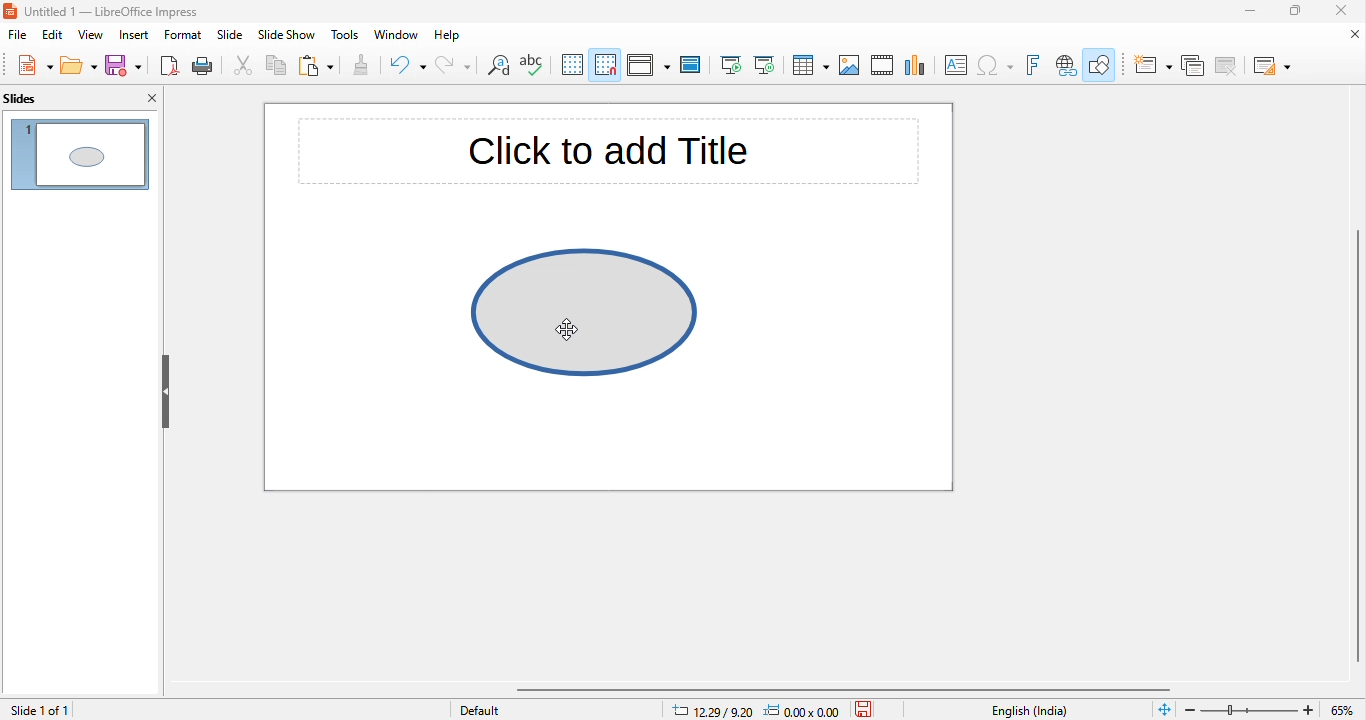 The image size is (1366, 720). I want to click on help, so click(454, 37).